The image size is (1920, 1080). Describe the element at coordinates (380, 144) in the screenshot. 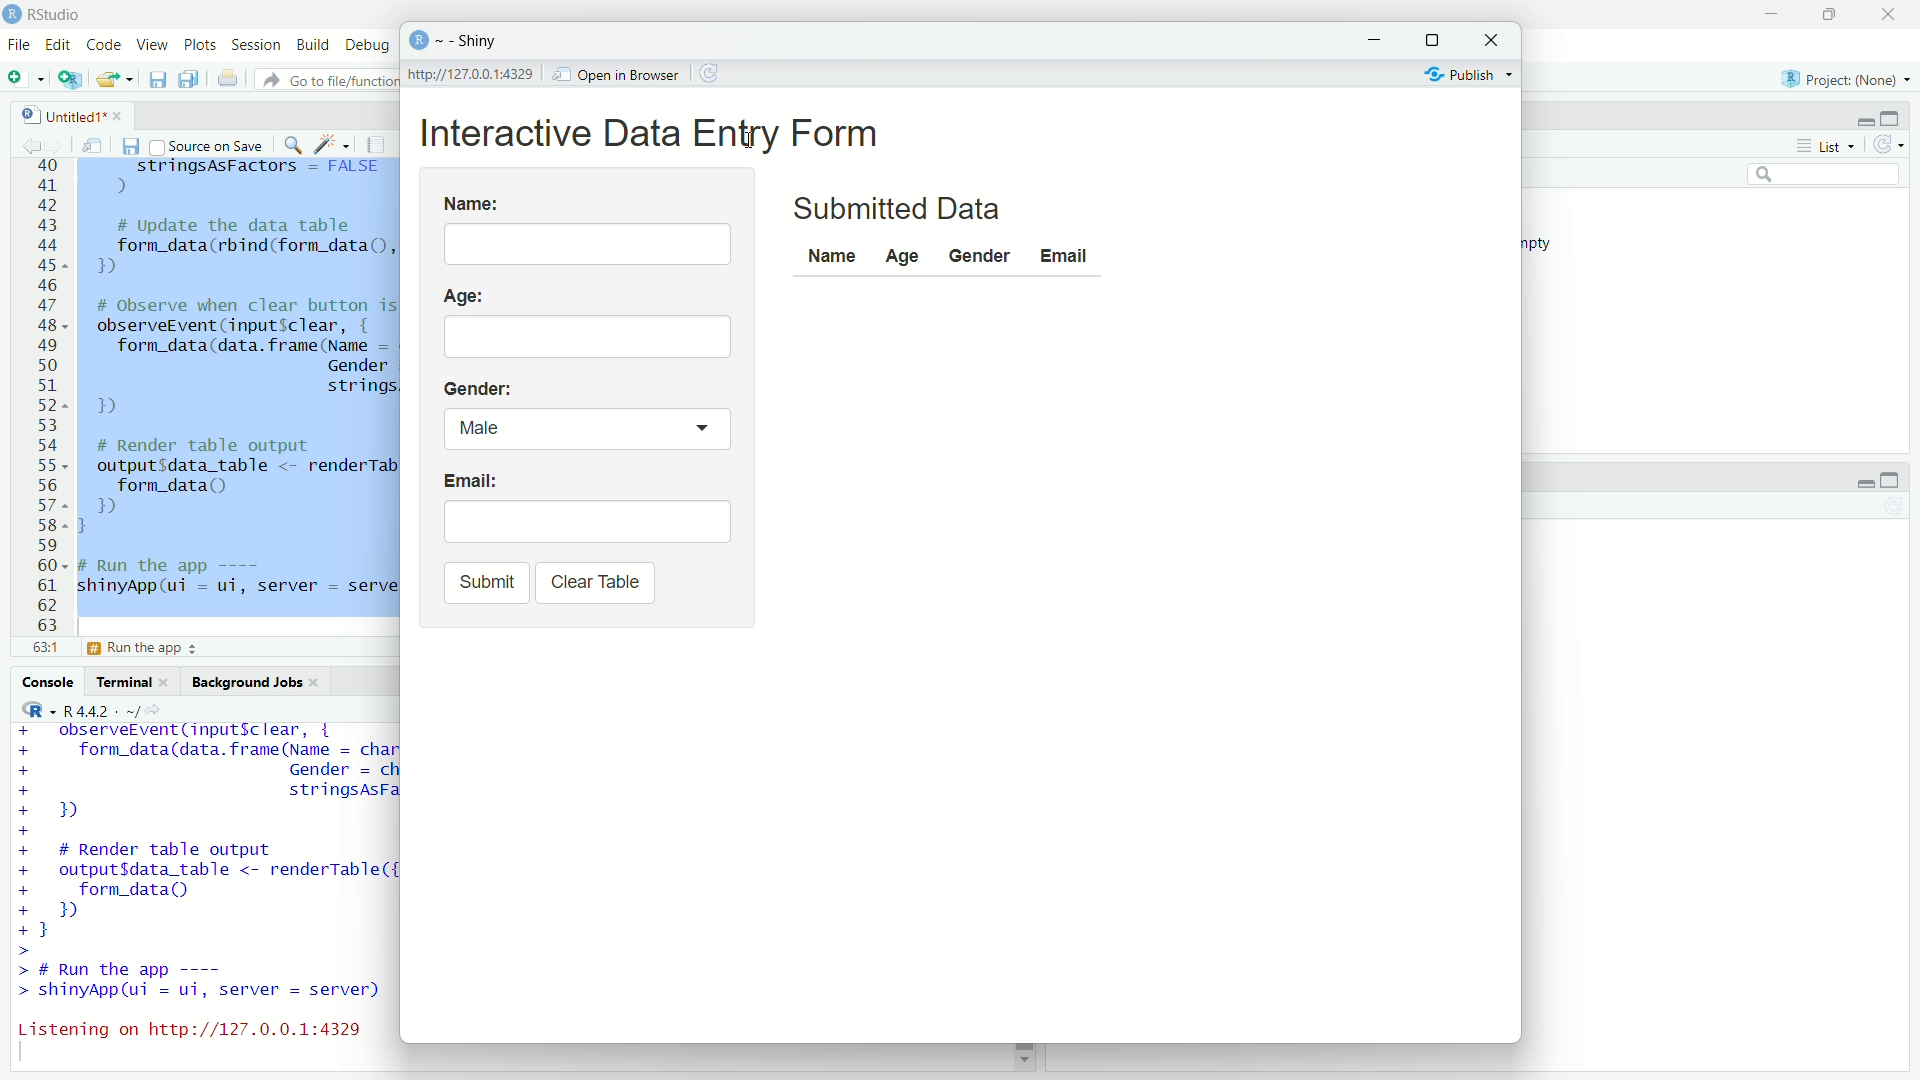

I see `compile report` at that location.